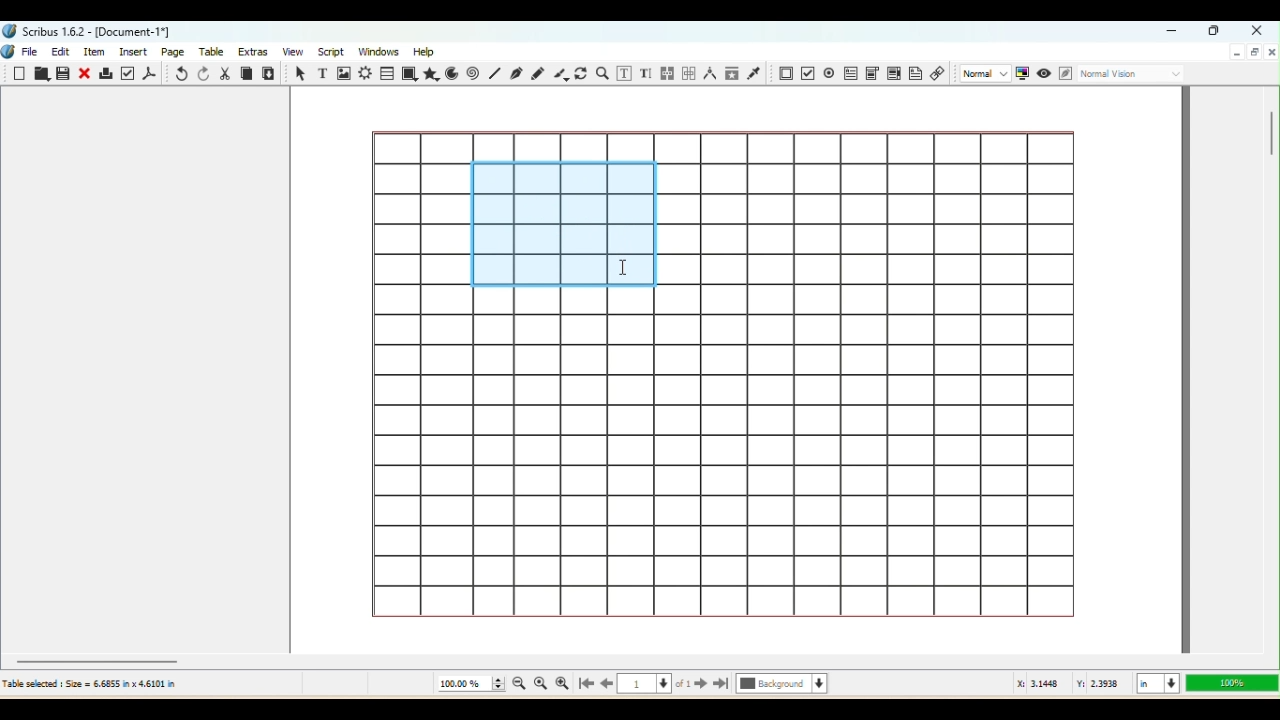 This screenshot has height=720, width=1280. What do you see at coordinates (136, 51) in the screenshot?
I see `Insert` at bounding box center [136, 51].